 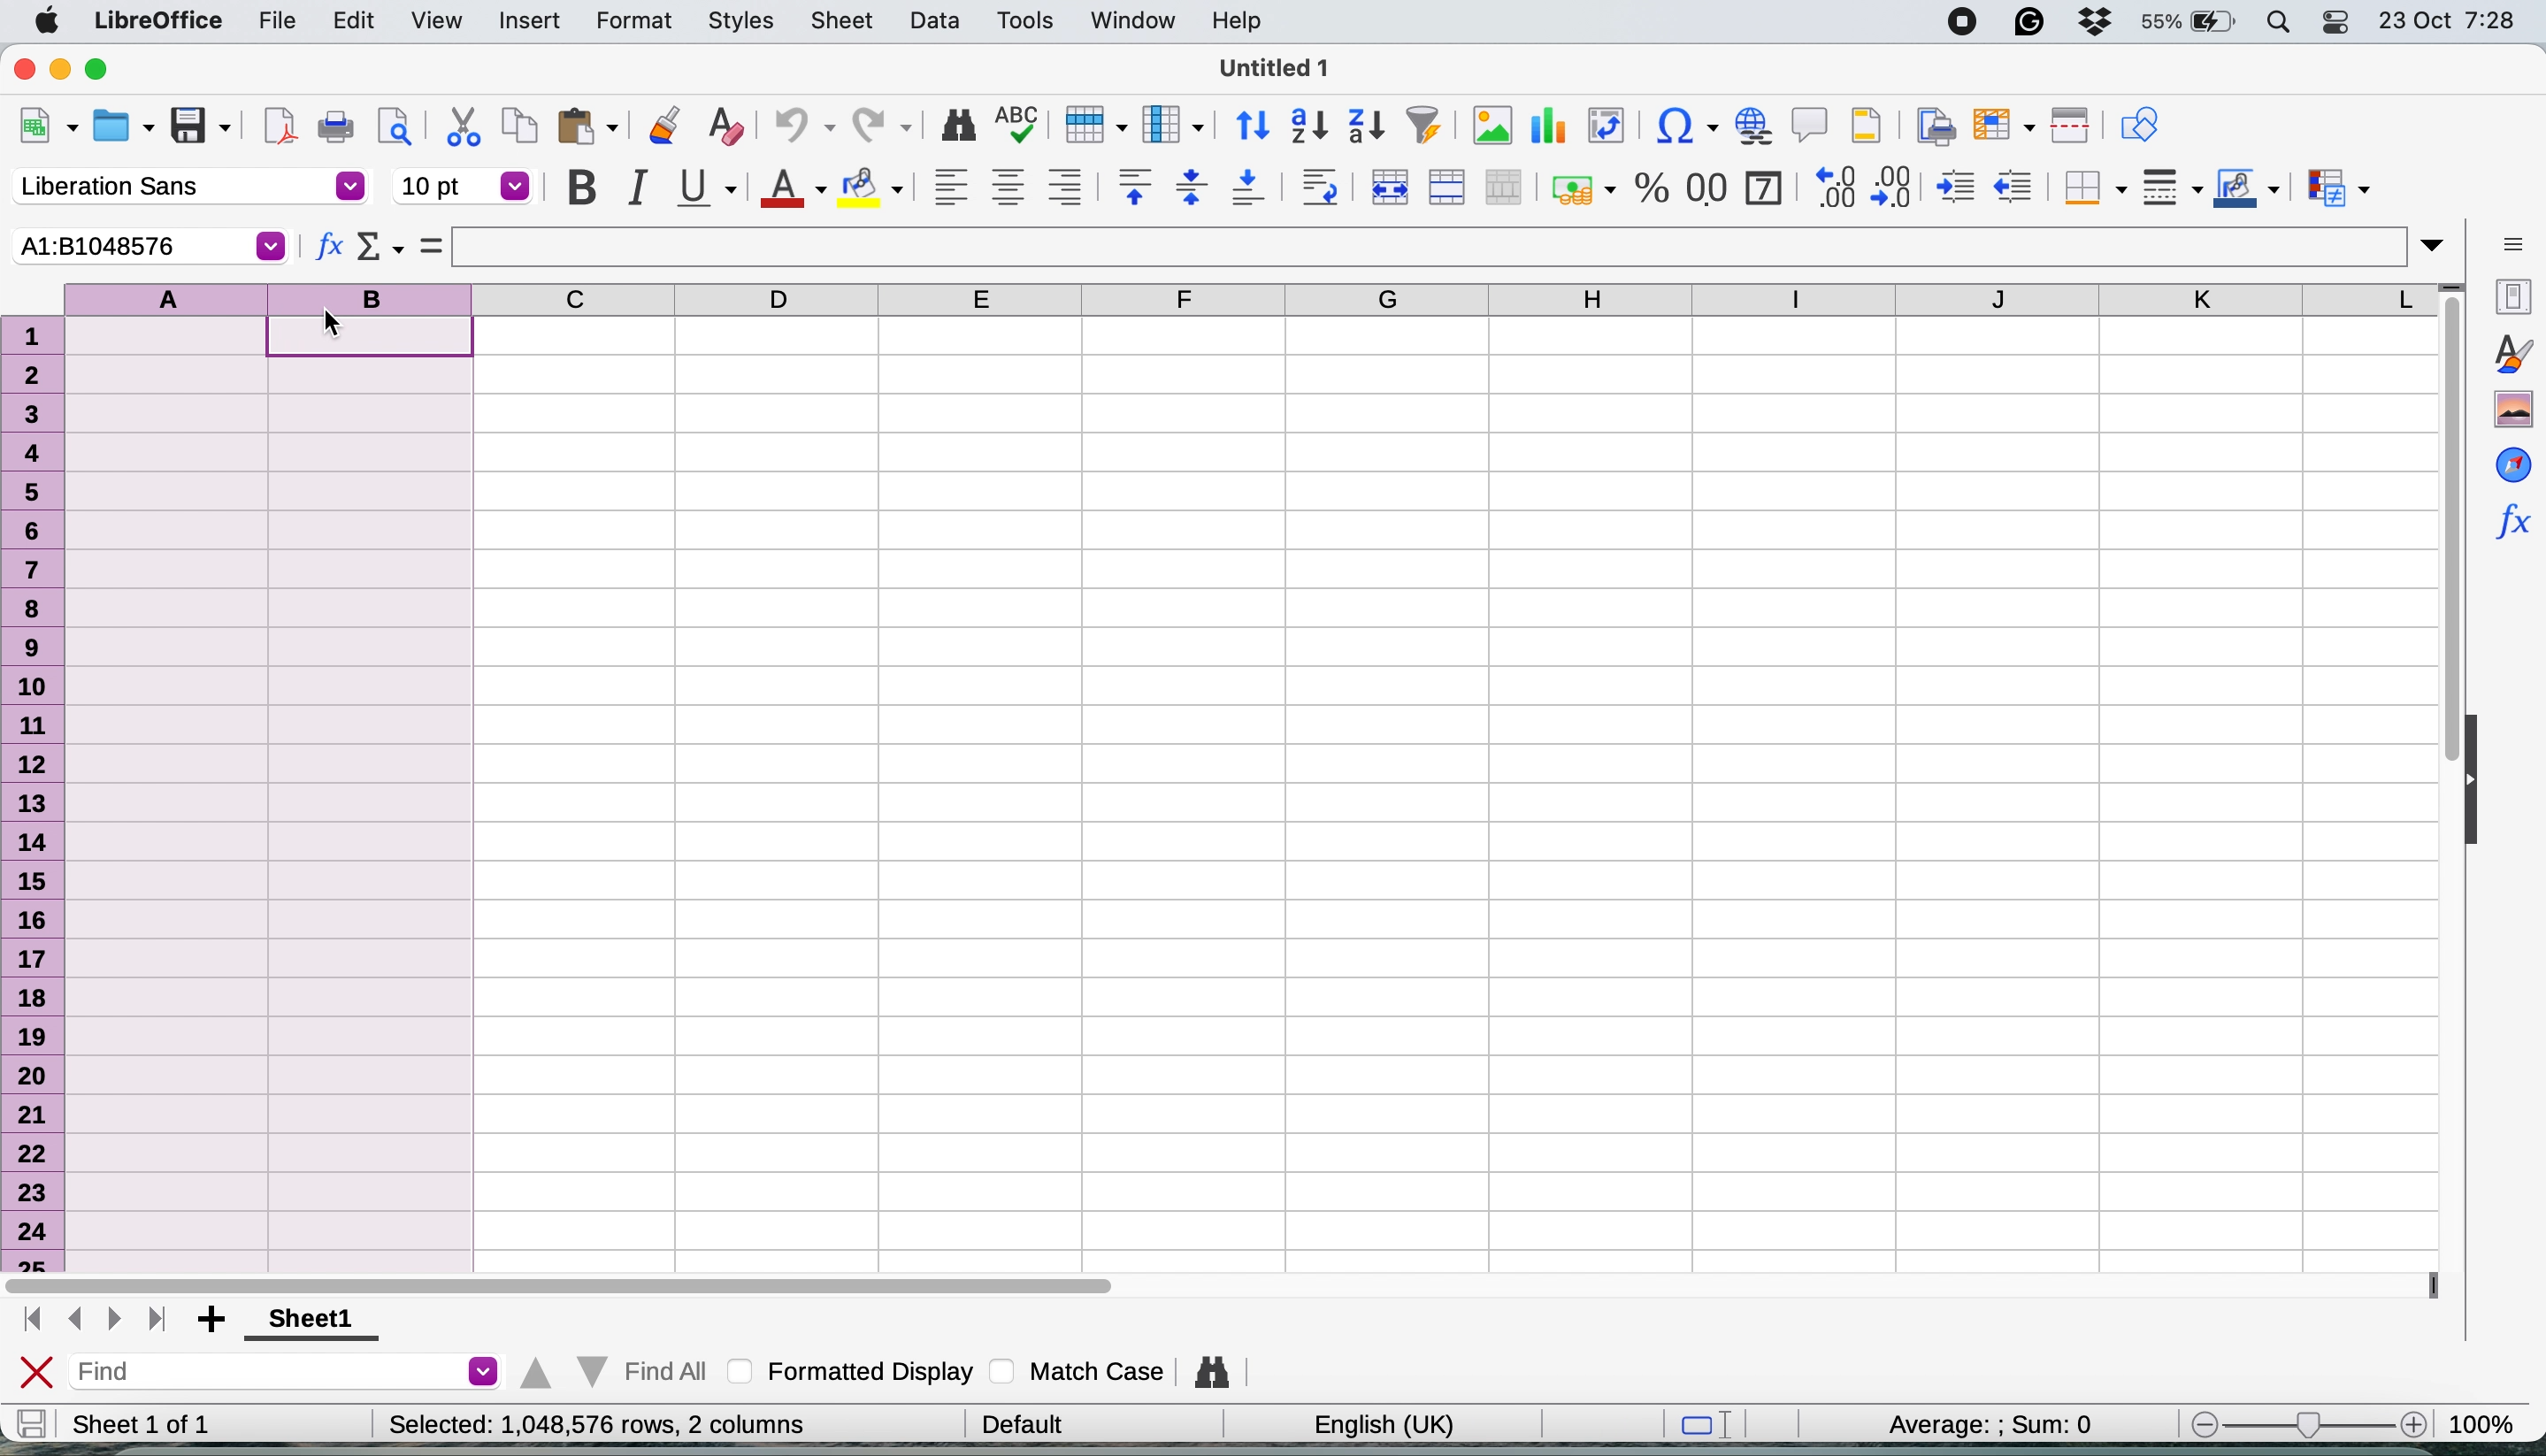 I want to click on properties, so click(x=2511, y=296).